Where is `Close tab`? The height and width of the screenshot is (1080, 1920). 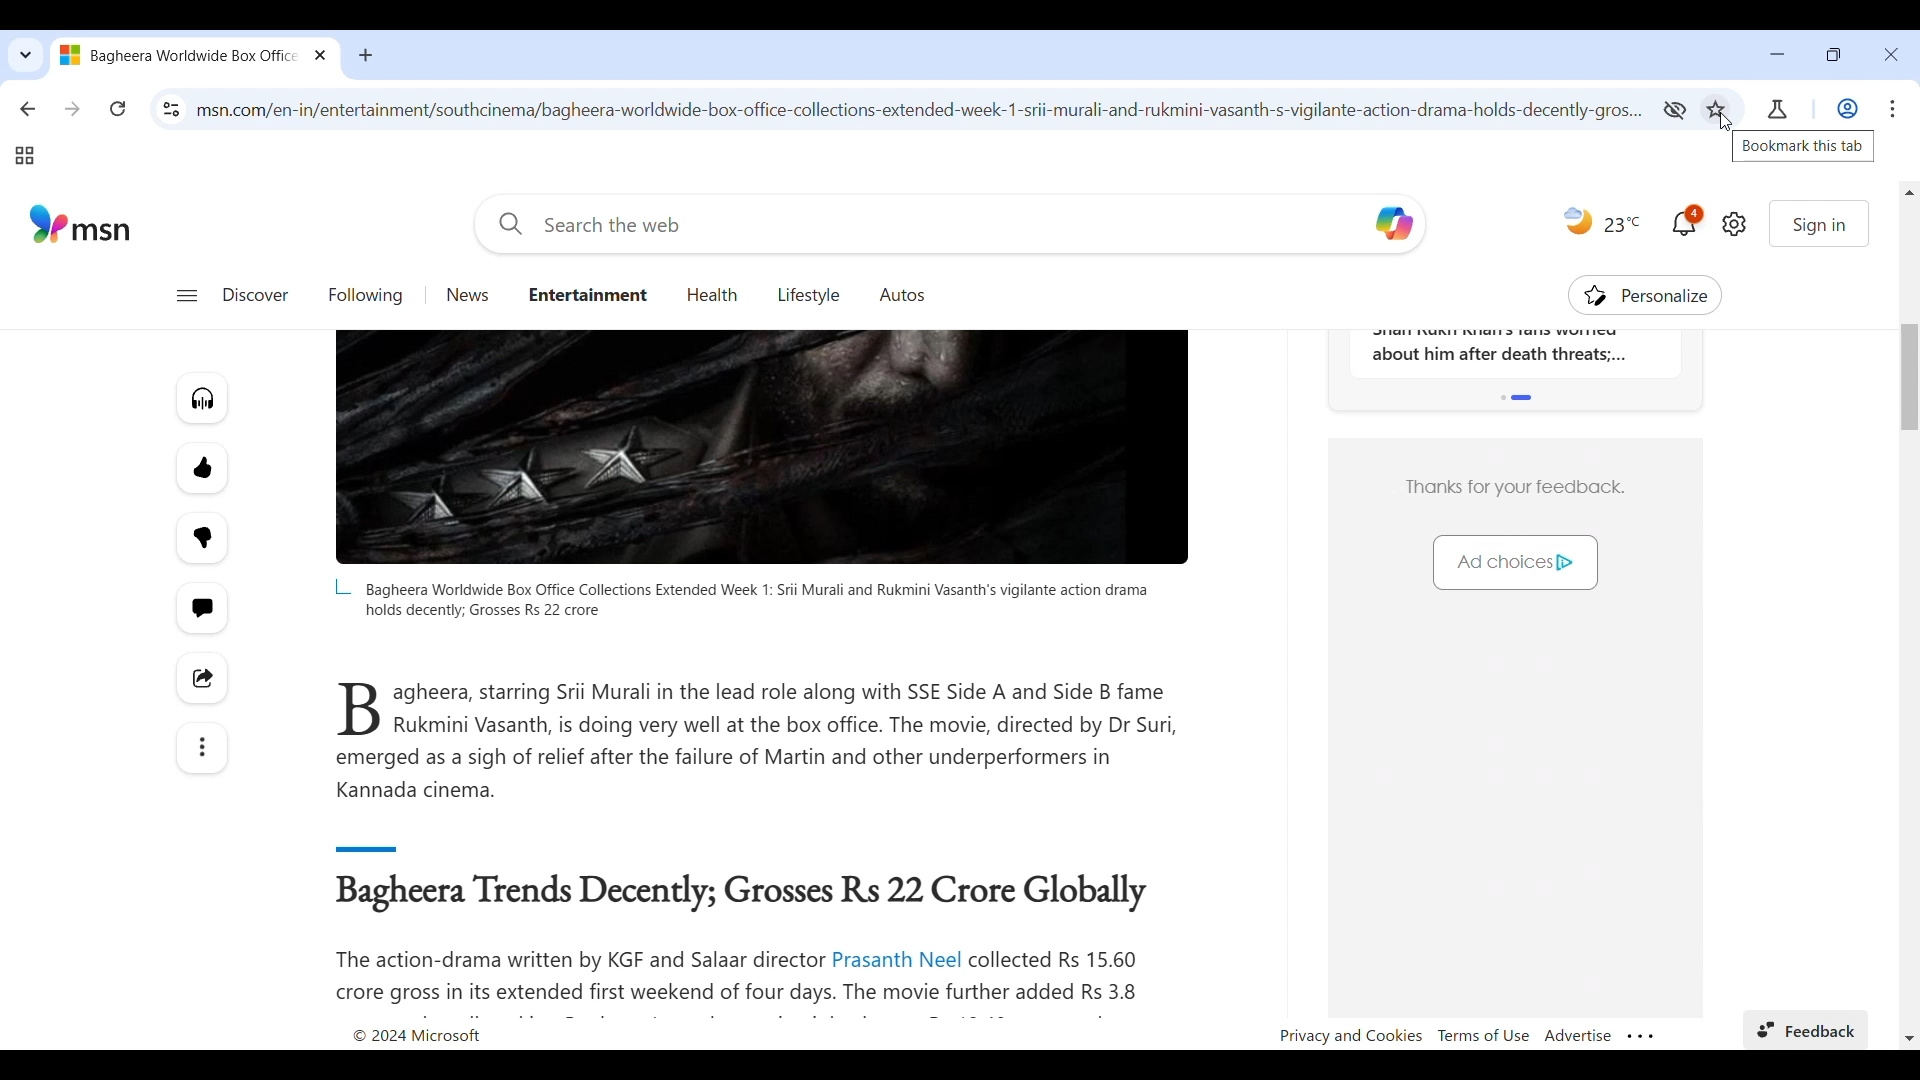
Close tab is located at coordinates (322, 54).